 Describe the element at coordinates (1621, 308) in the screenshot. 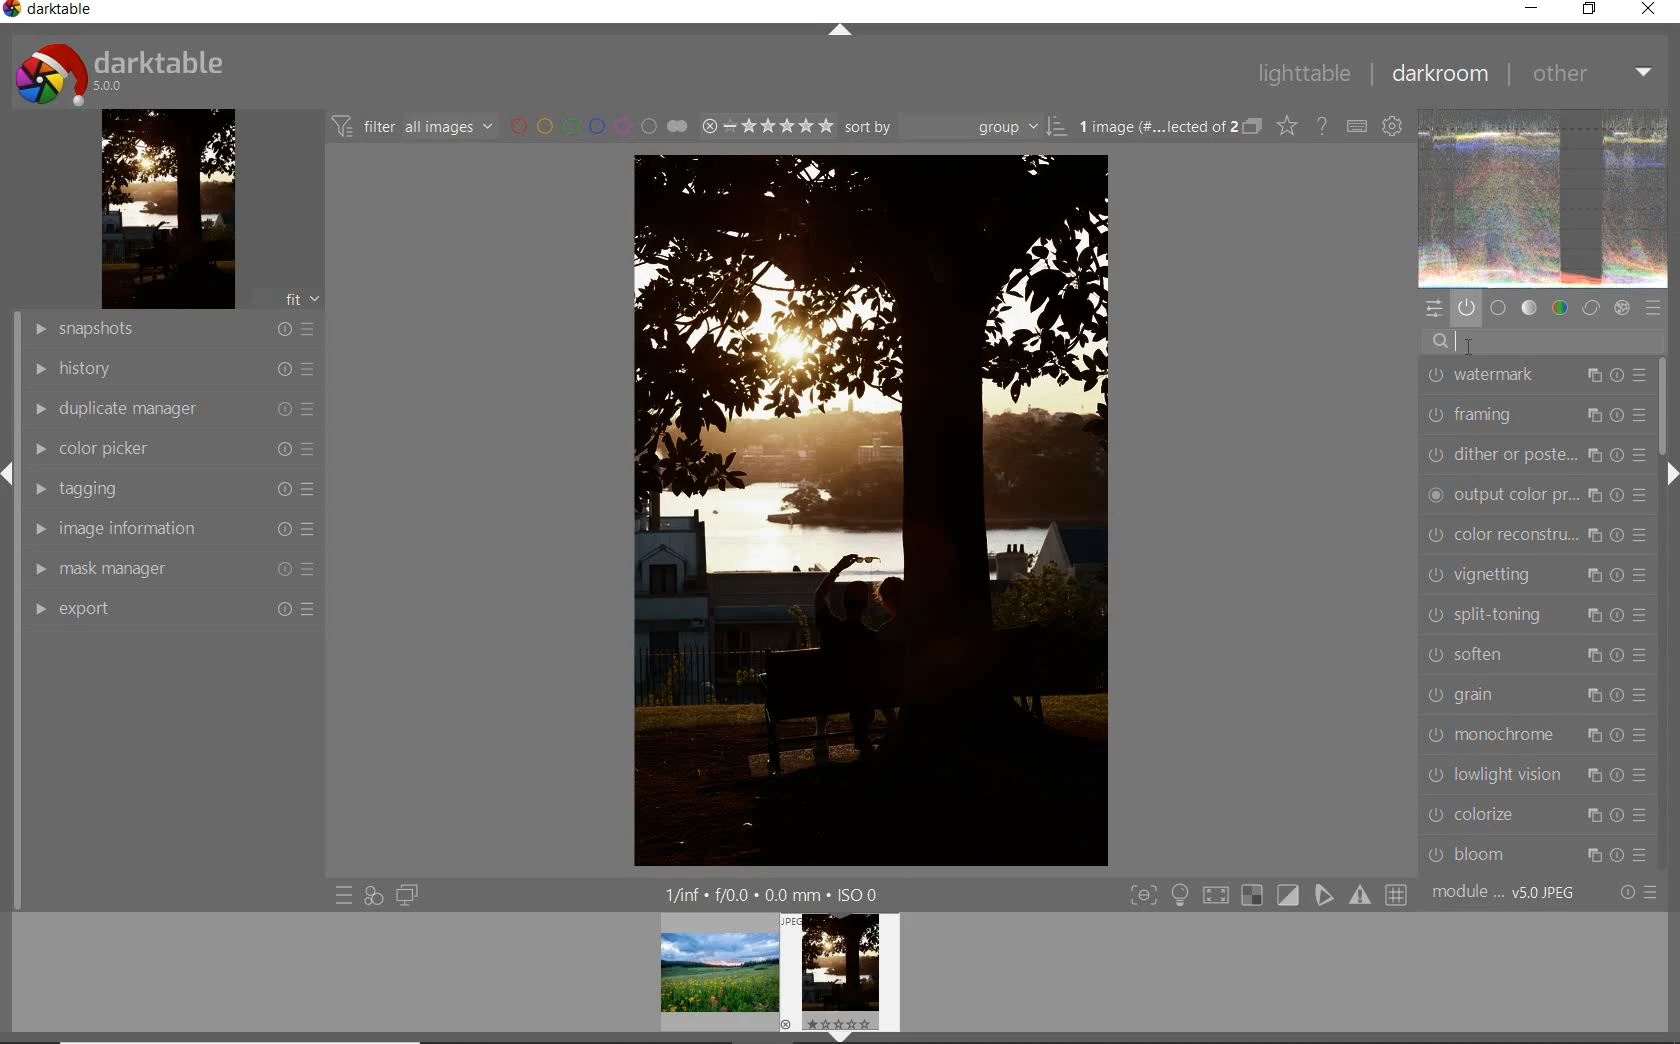

I see `effect` at that location.